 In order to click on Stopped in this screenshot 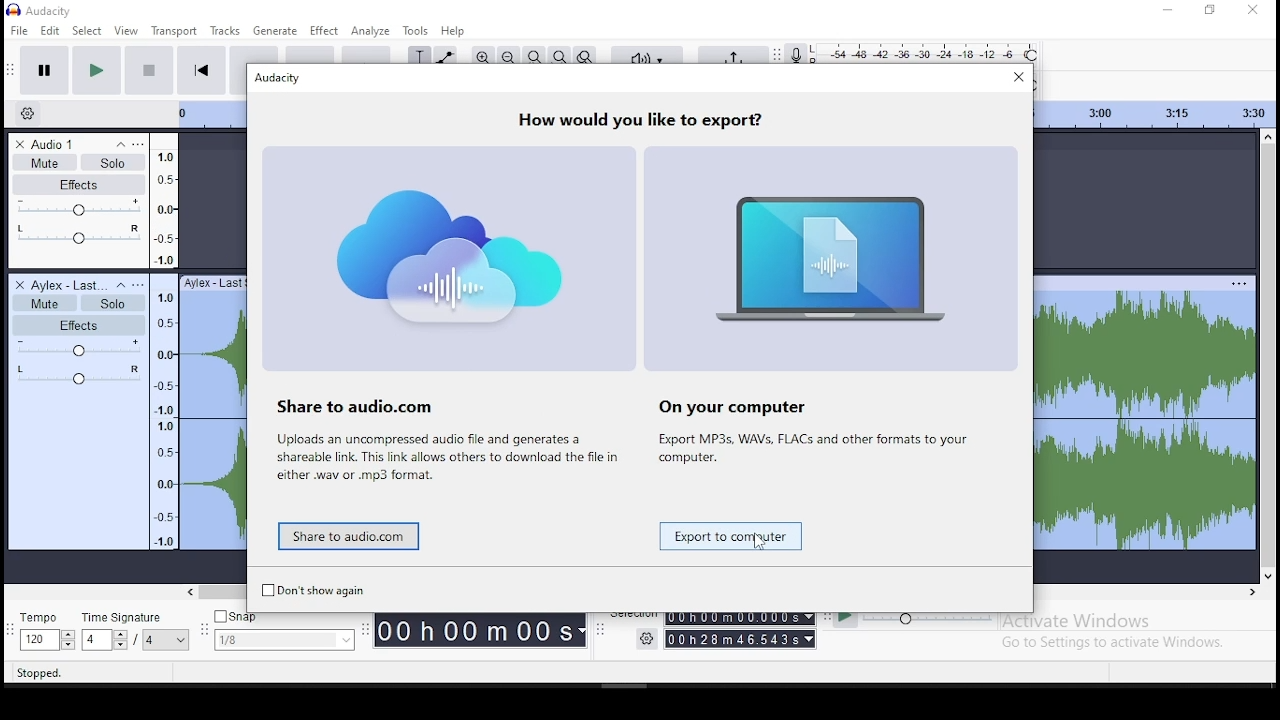, I will do `click(35, 674)`.